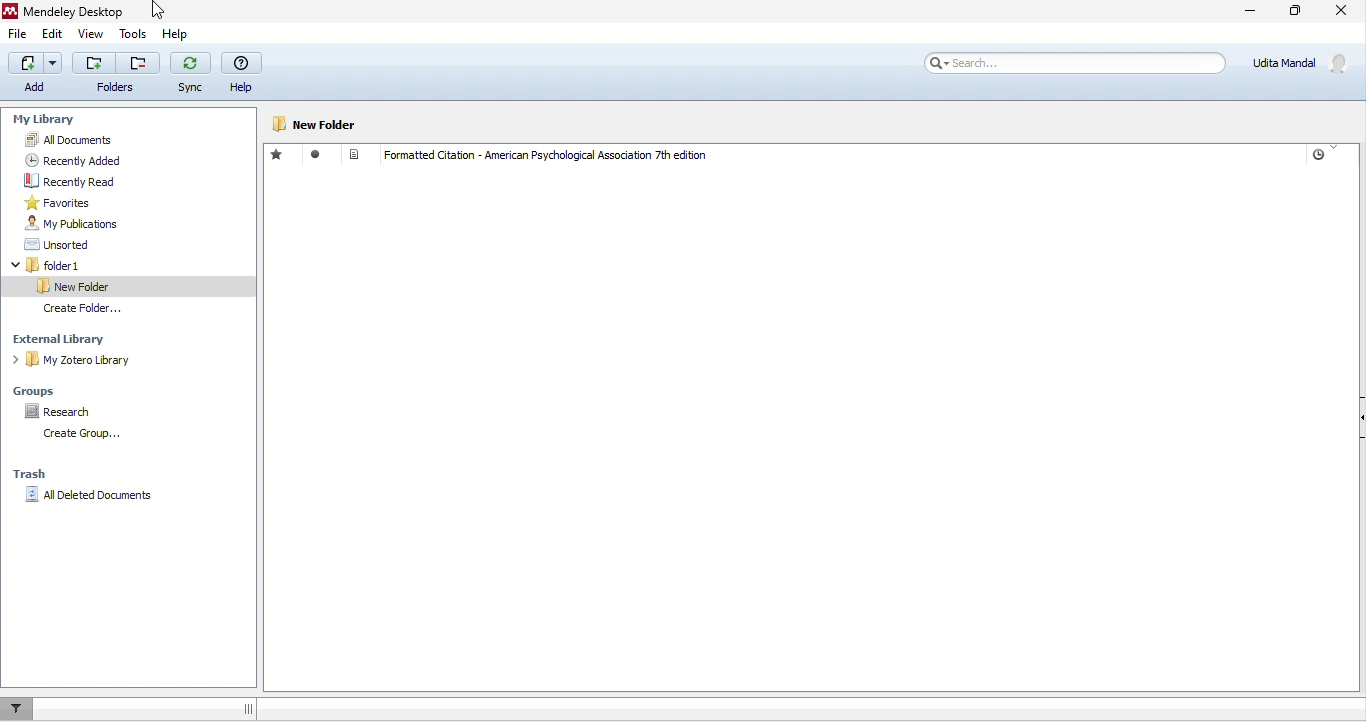 The image size is (1366, 722). What do you see at coordinates (65, 203) in the screenshot?
I see `favorites` at bounding box center [65, 203].